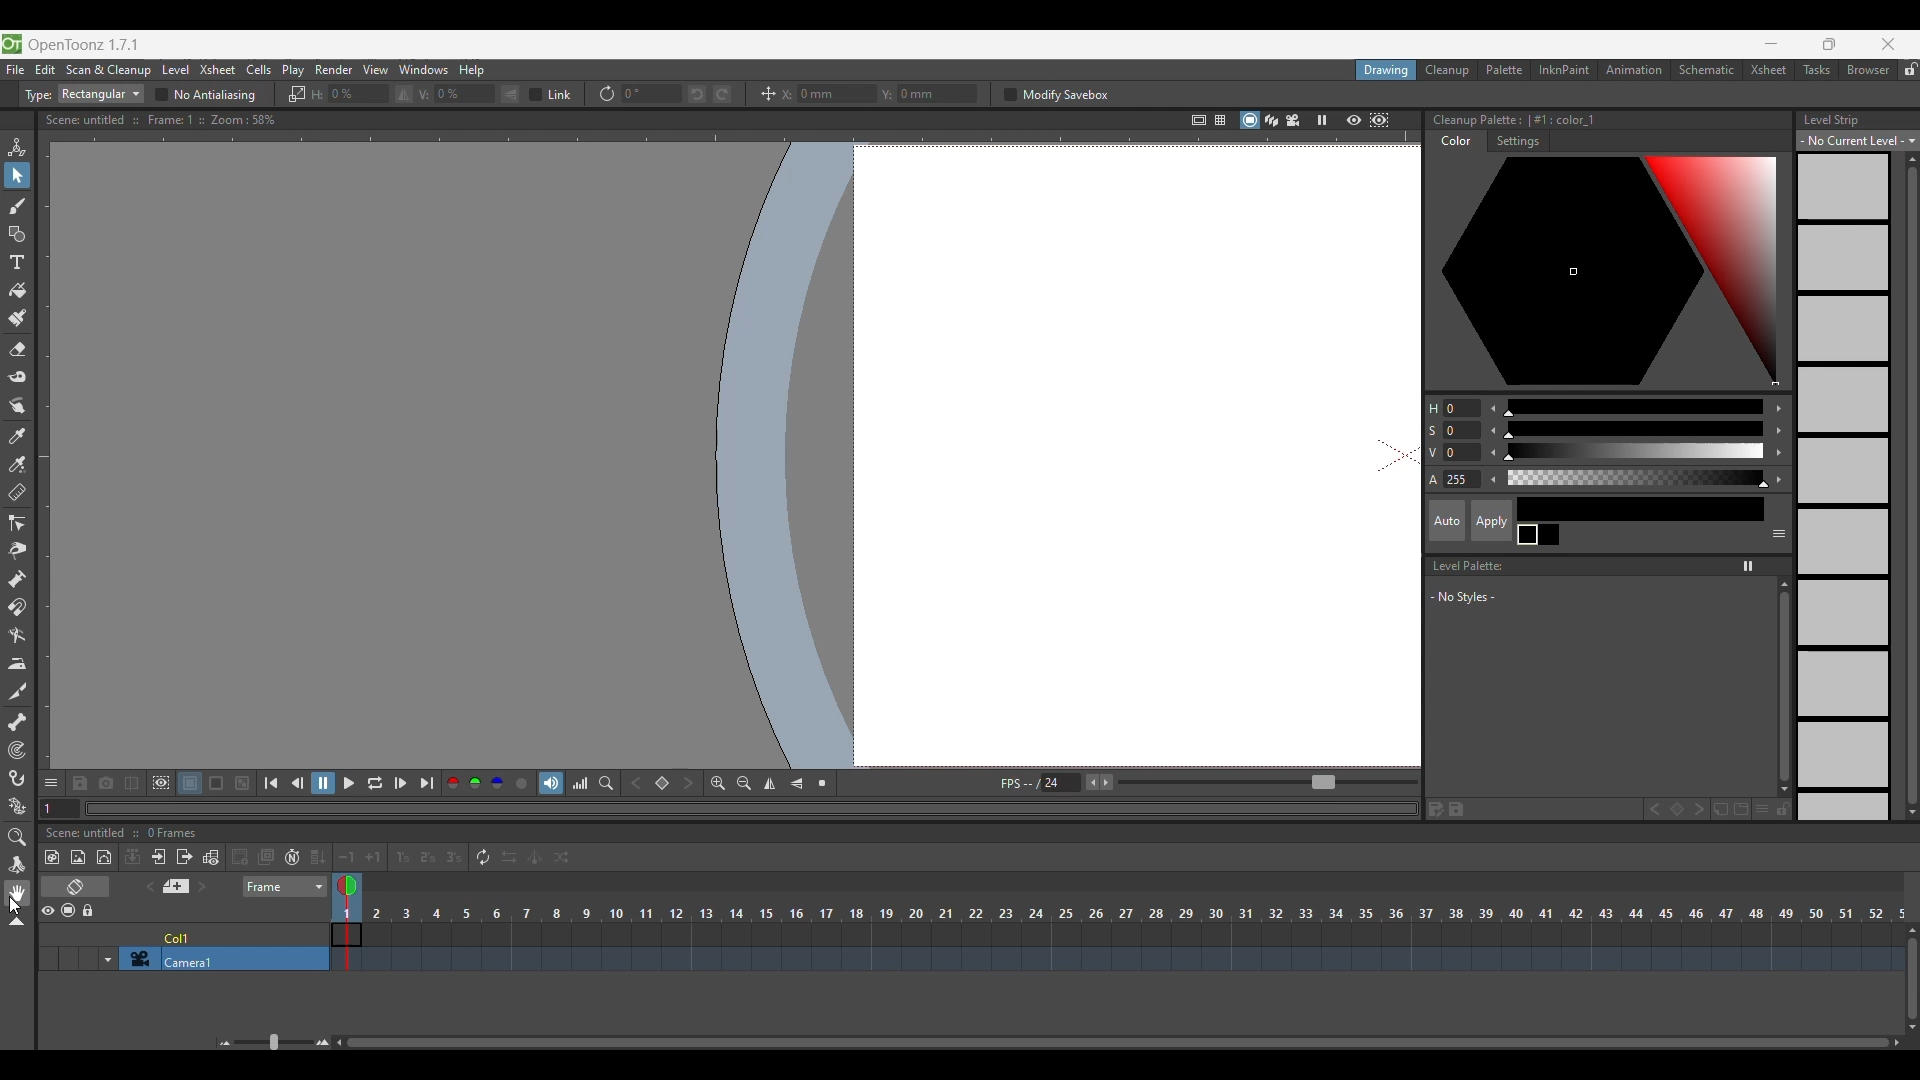  What do you see at coordinates (259, 70) in the screenshot?
I see `Cells` at bounding box center [259, 70].